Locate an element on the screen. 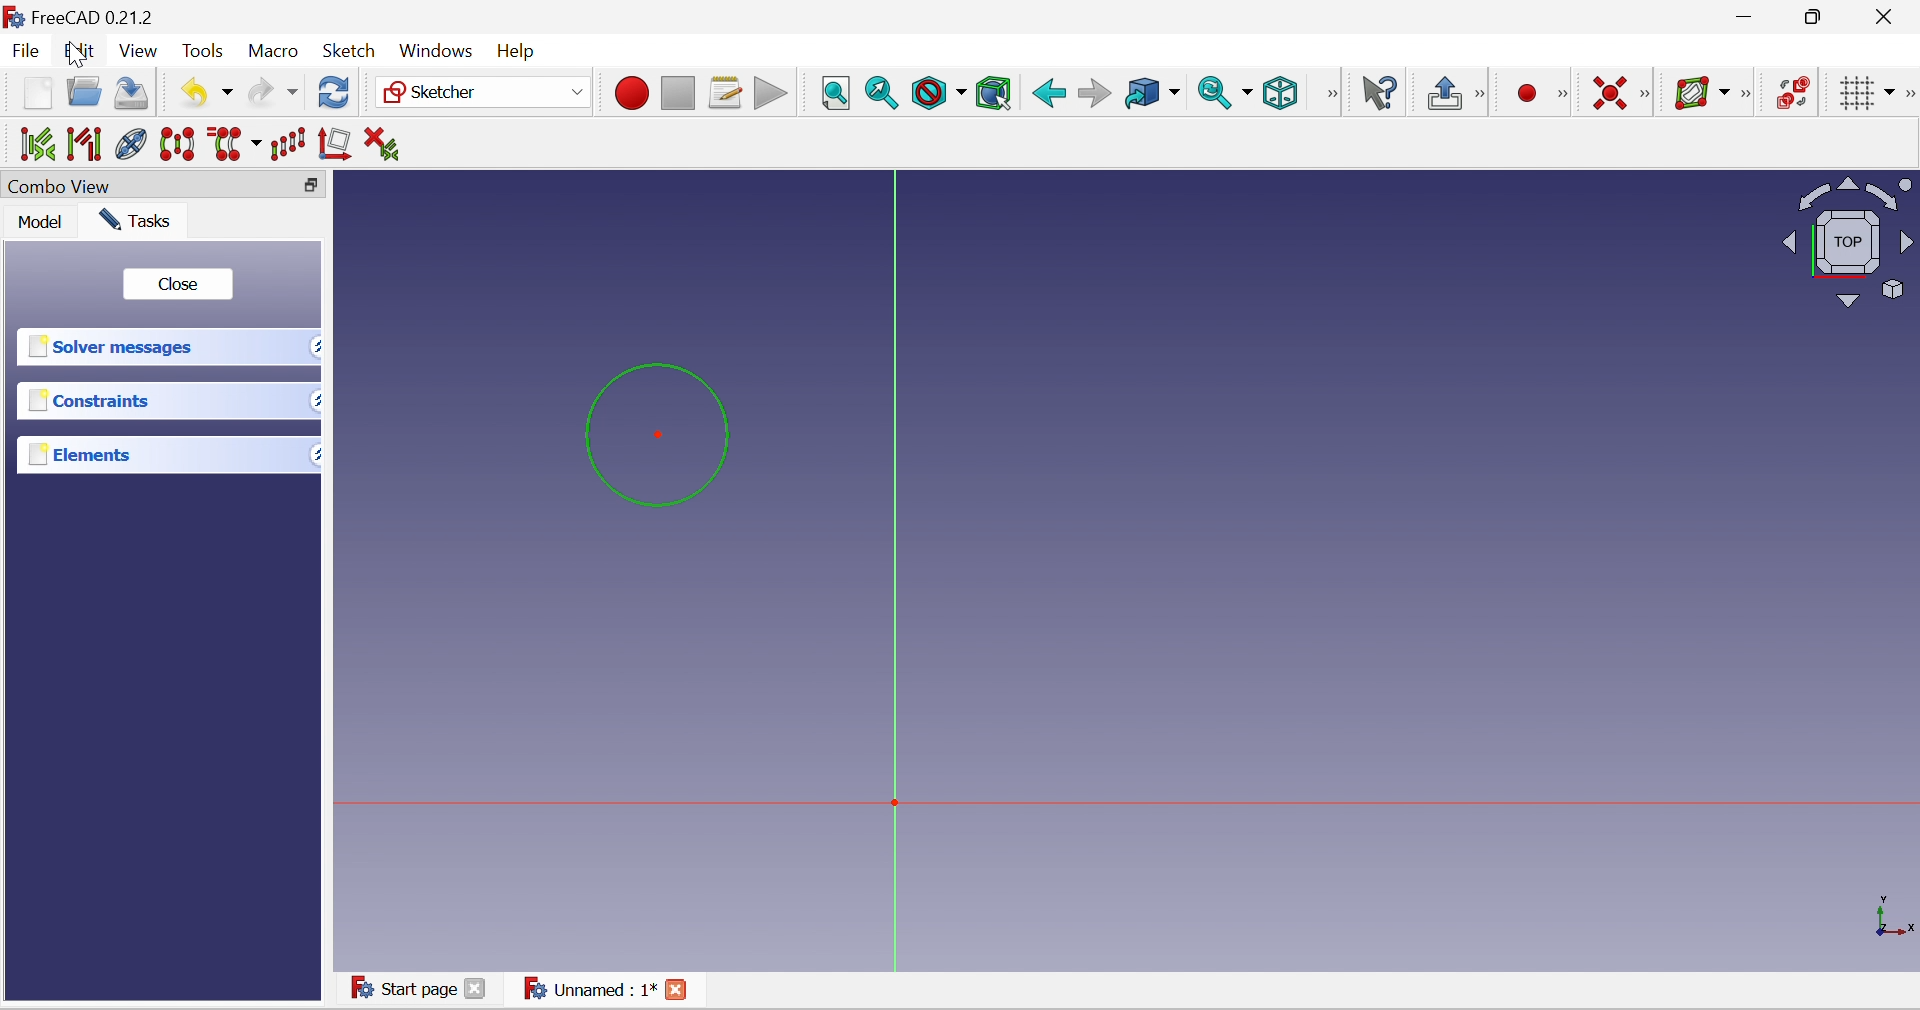 The height and width of the screenshot is (1010, 1920). Combo view is located at coordinates (61, 186).